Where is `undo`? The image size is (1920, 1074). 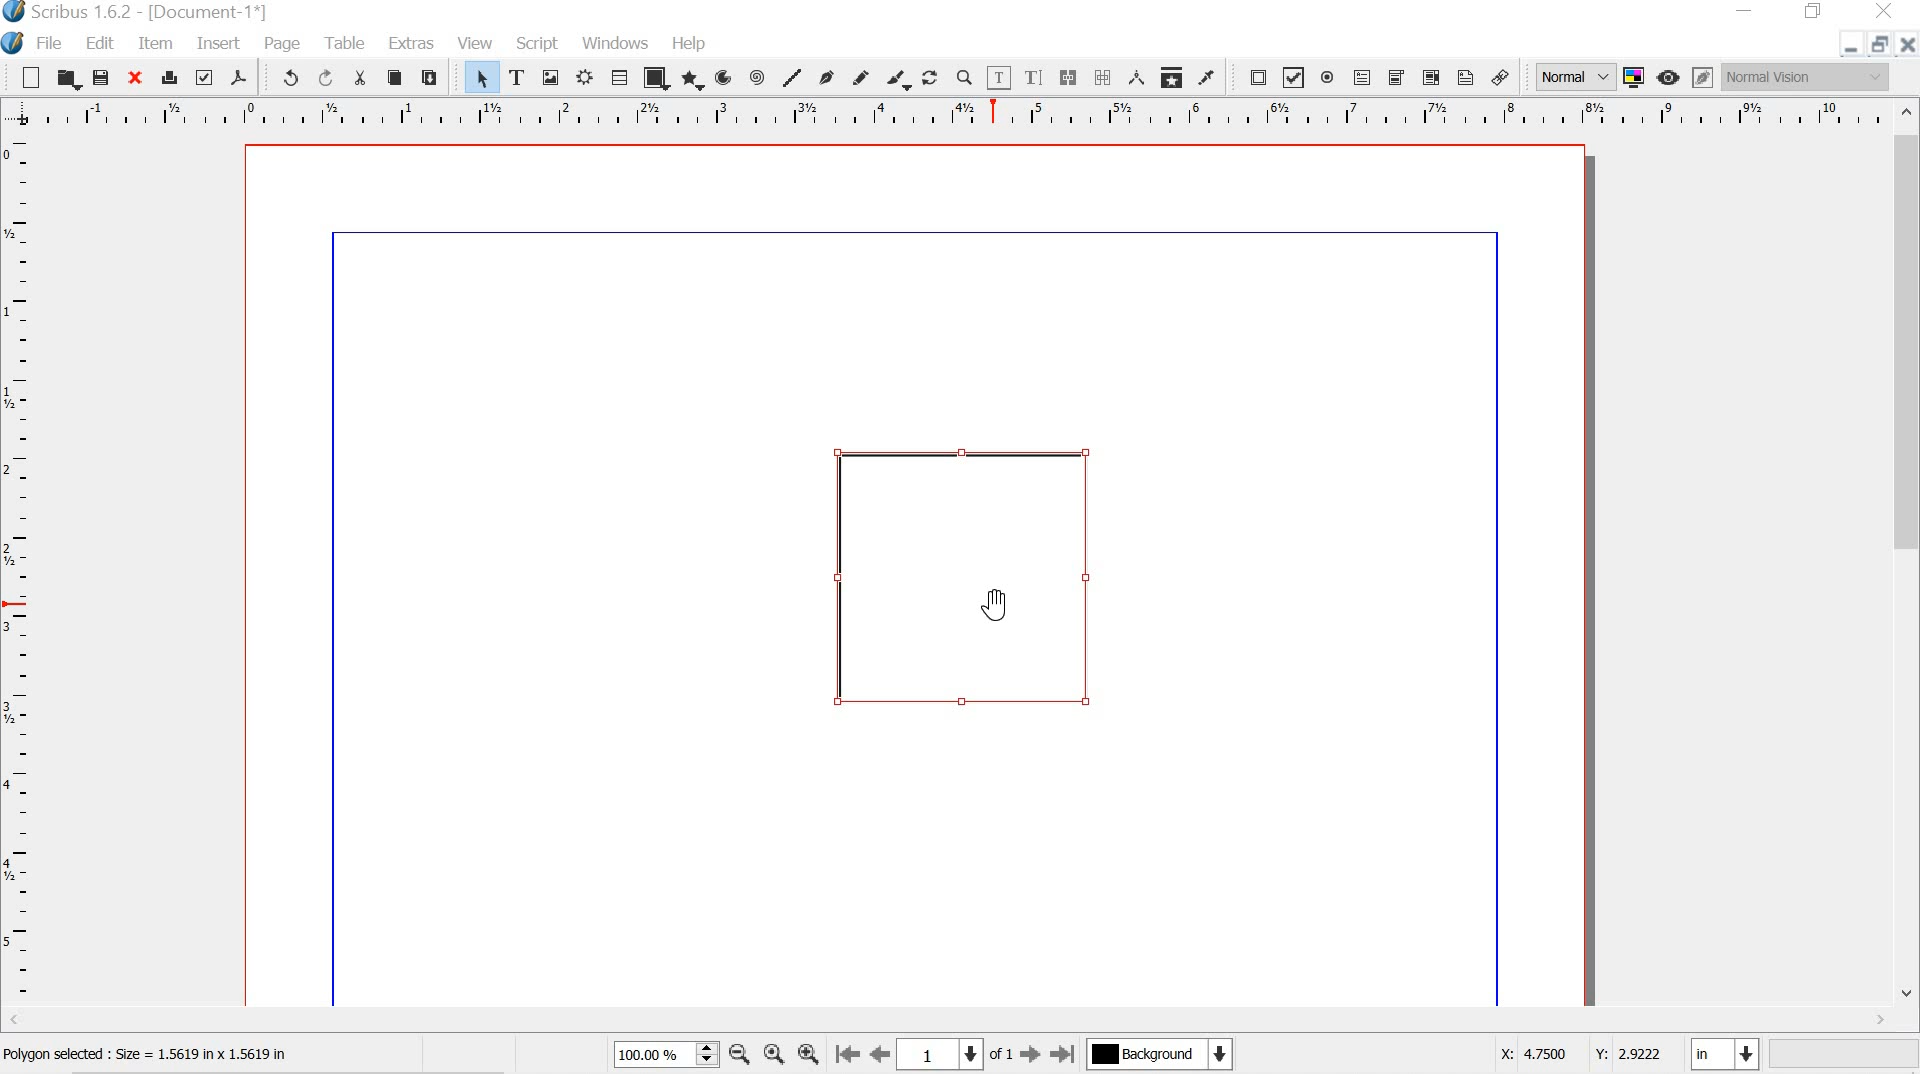
undo is located at coordinates (287, 80).